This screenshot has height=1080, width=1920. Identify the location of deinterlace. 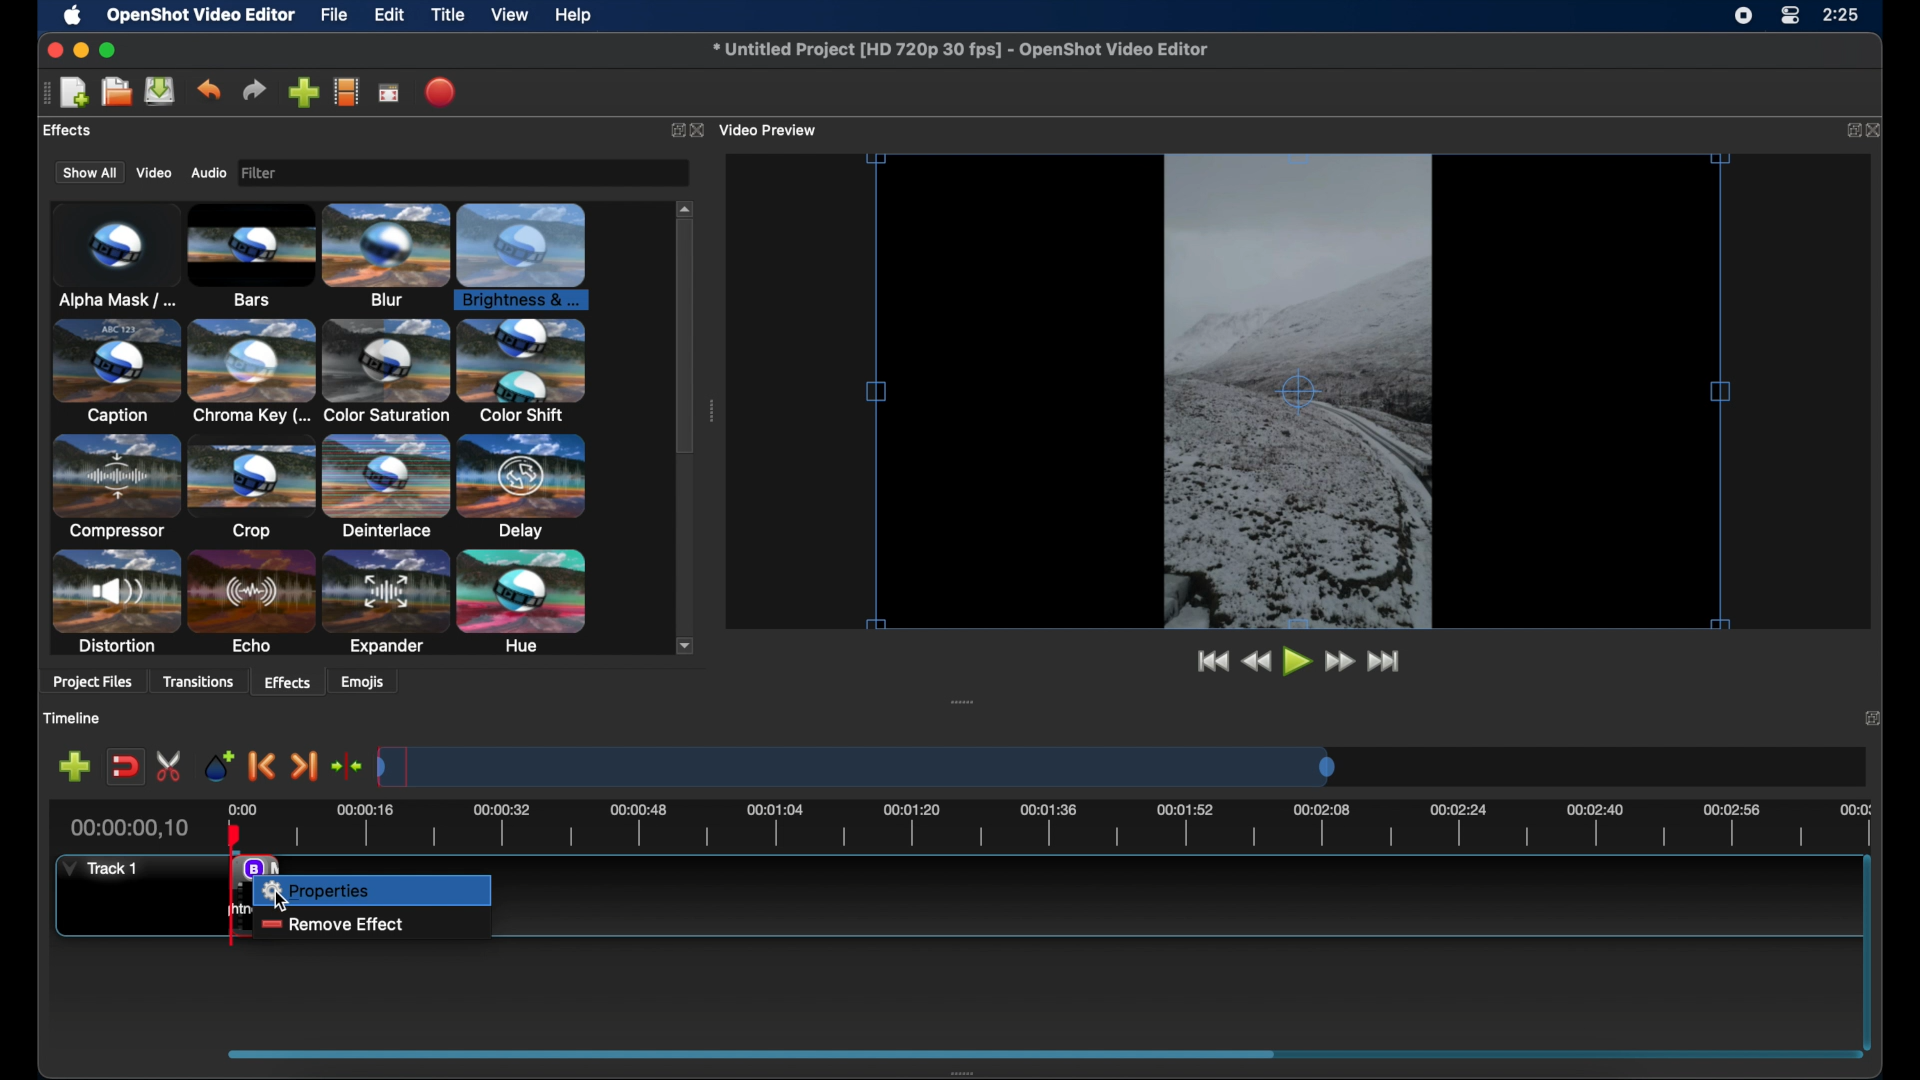
(386, 487).